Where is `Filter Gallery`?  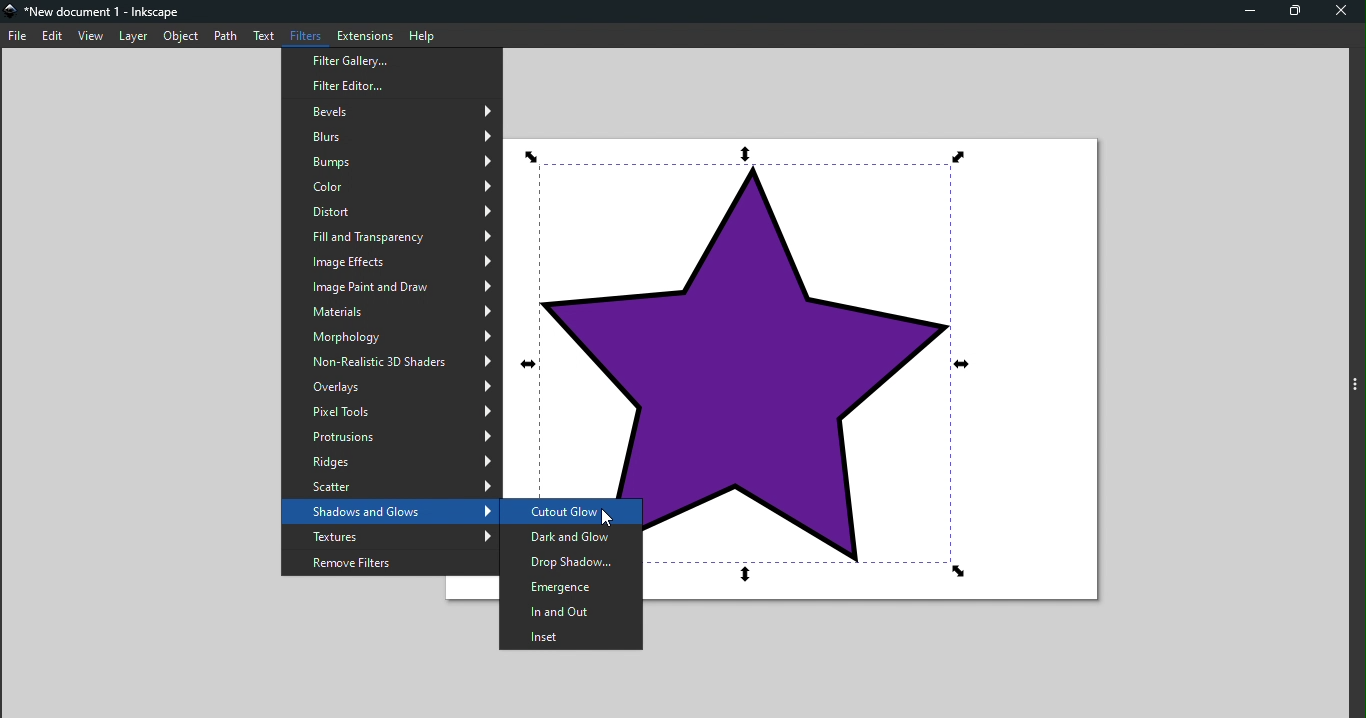
Filter Gallery is located at coordinates (391, 60).